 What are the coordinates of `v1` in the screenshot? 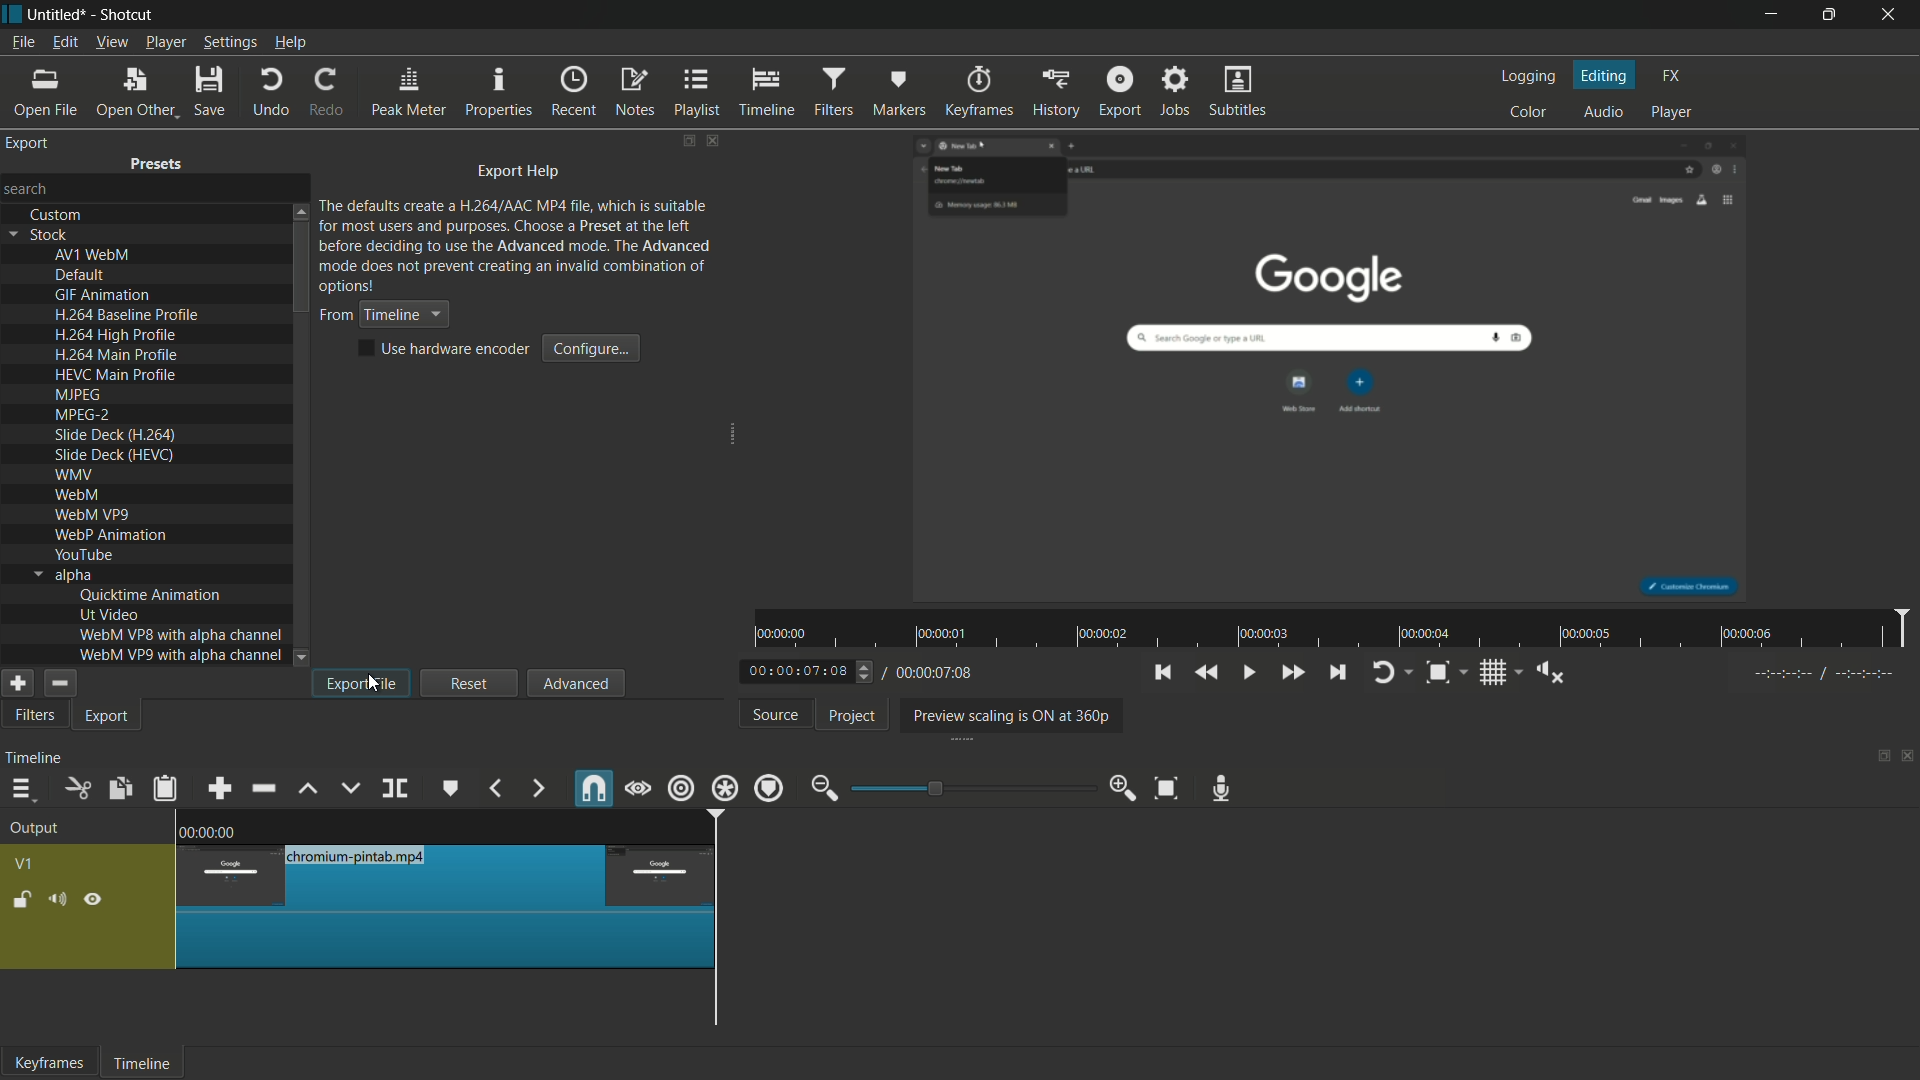 It's located at (26, 866).